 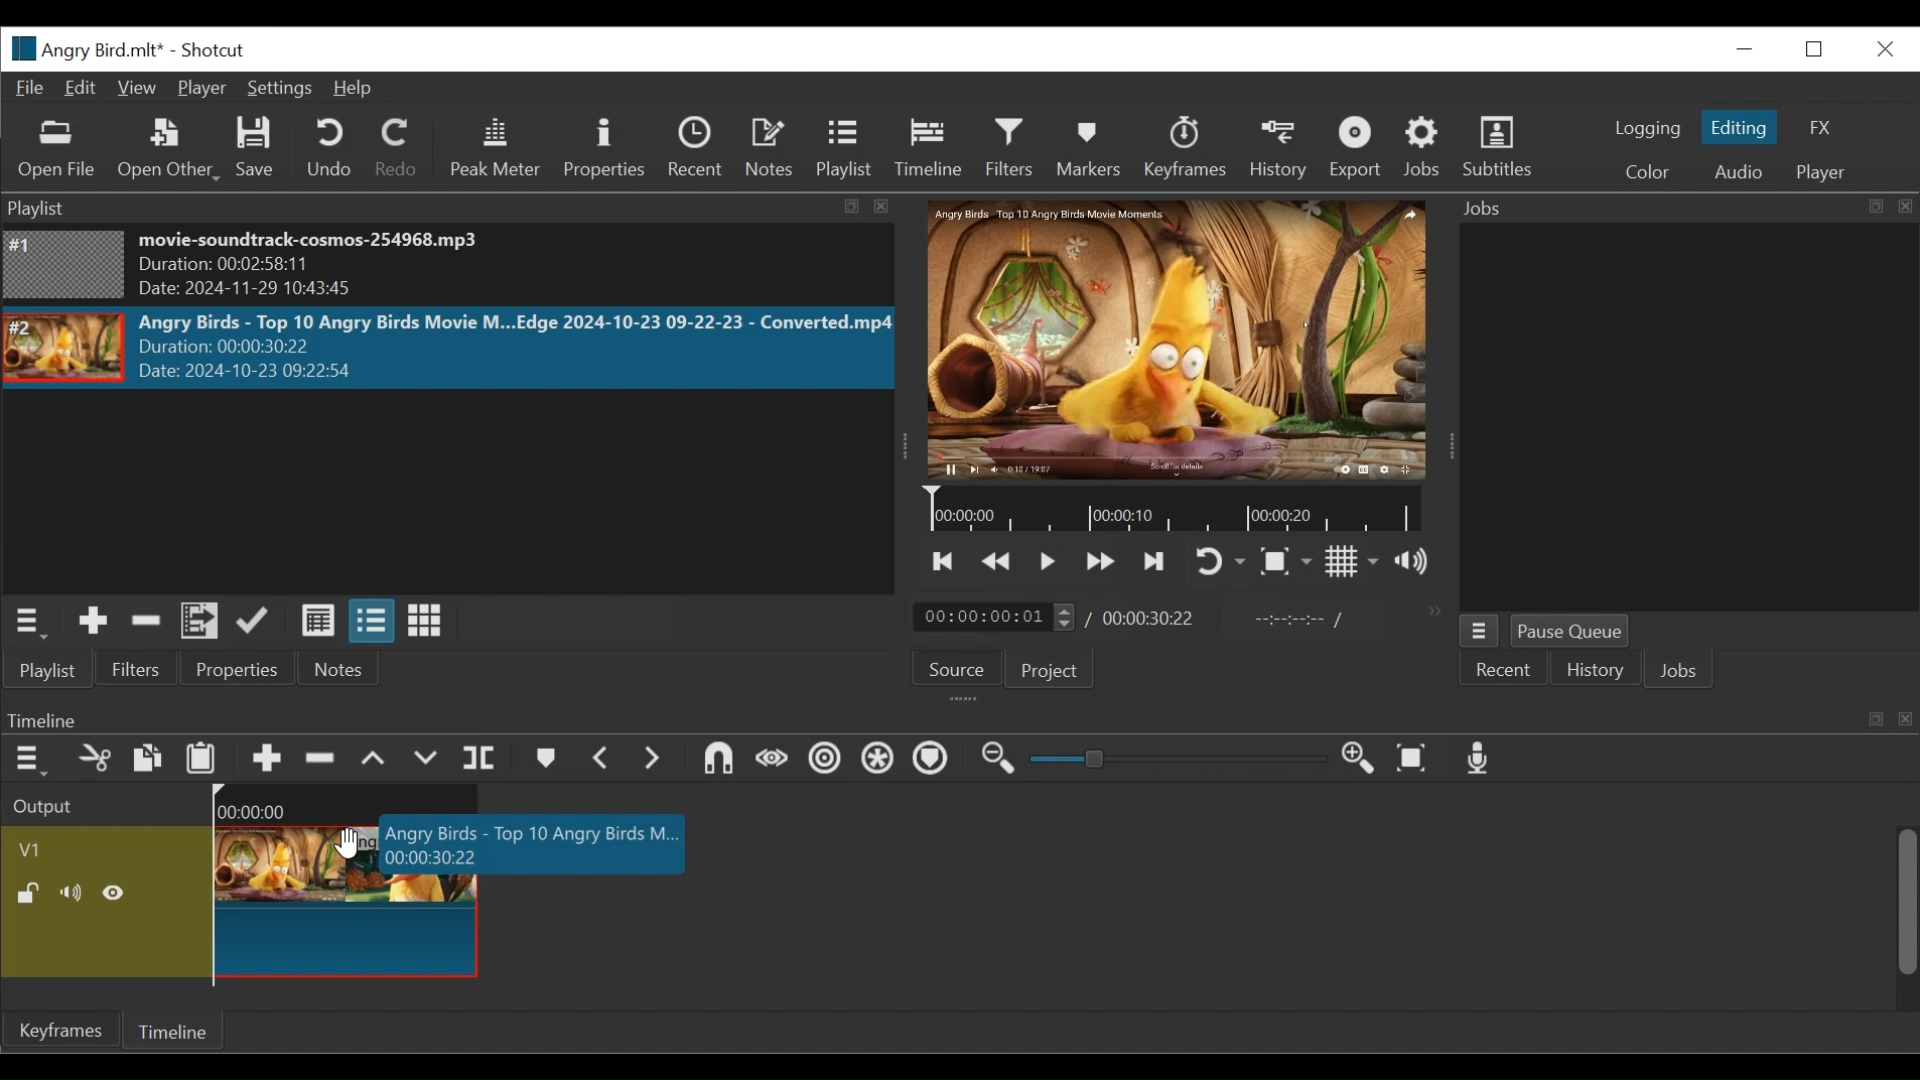 I want to click on Previous marker, so click(x=601, y=757).